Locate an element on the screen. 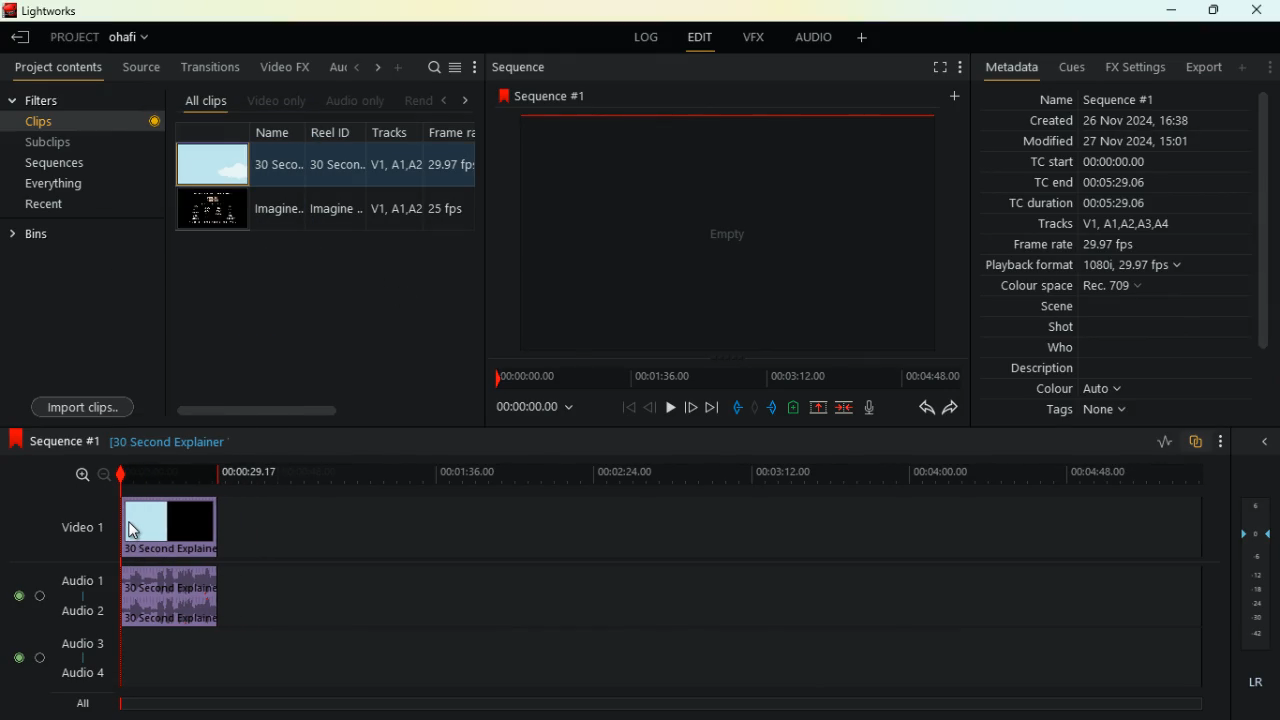 The height and width of the screenshot is (720, 1280). left is located at coordinates (356, 68).